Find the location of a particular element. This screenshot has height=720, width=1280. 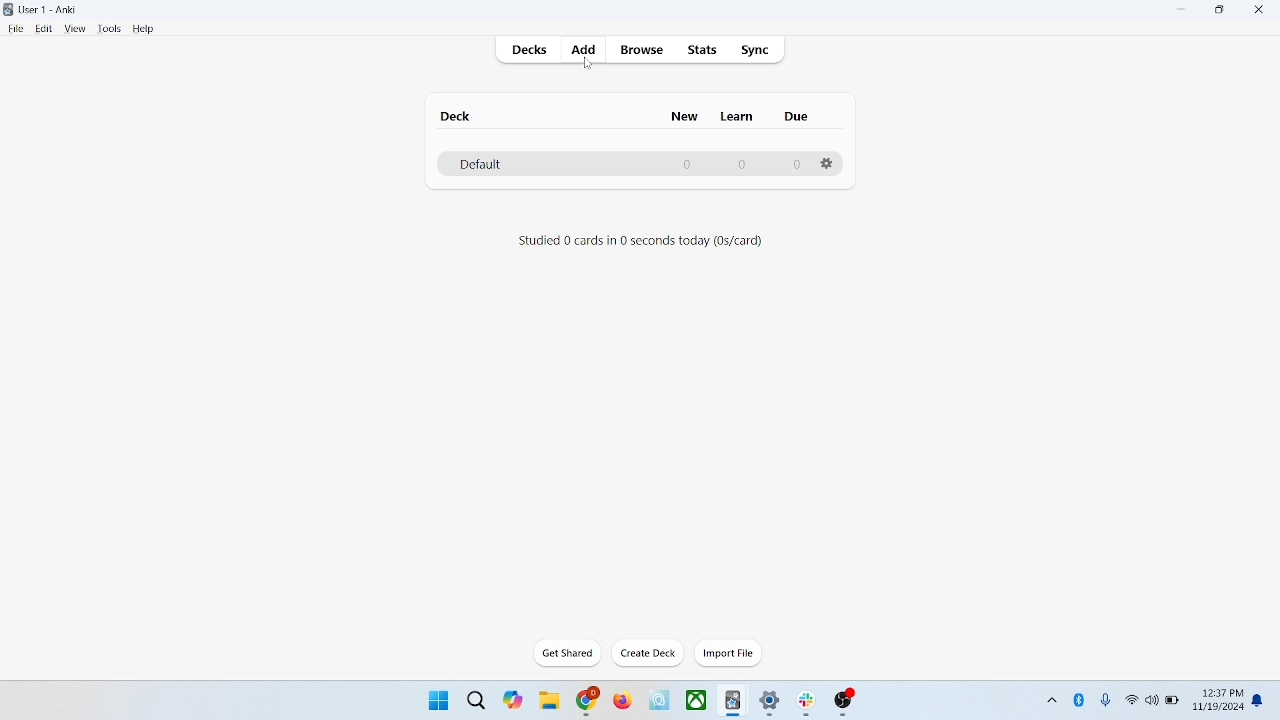

default is located at coordinates (479, 165).